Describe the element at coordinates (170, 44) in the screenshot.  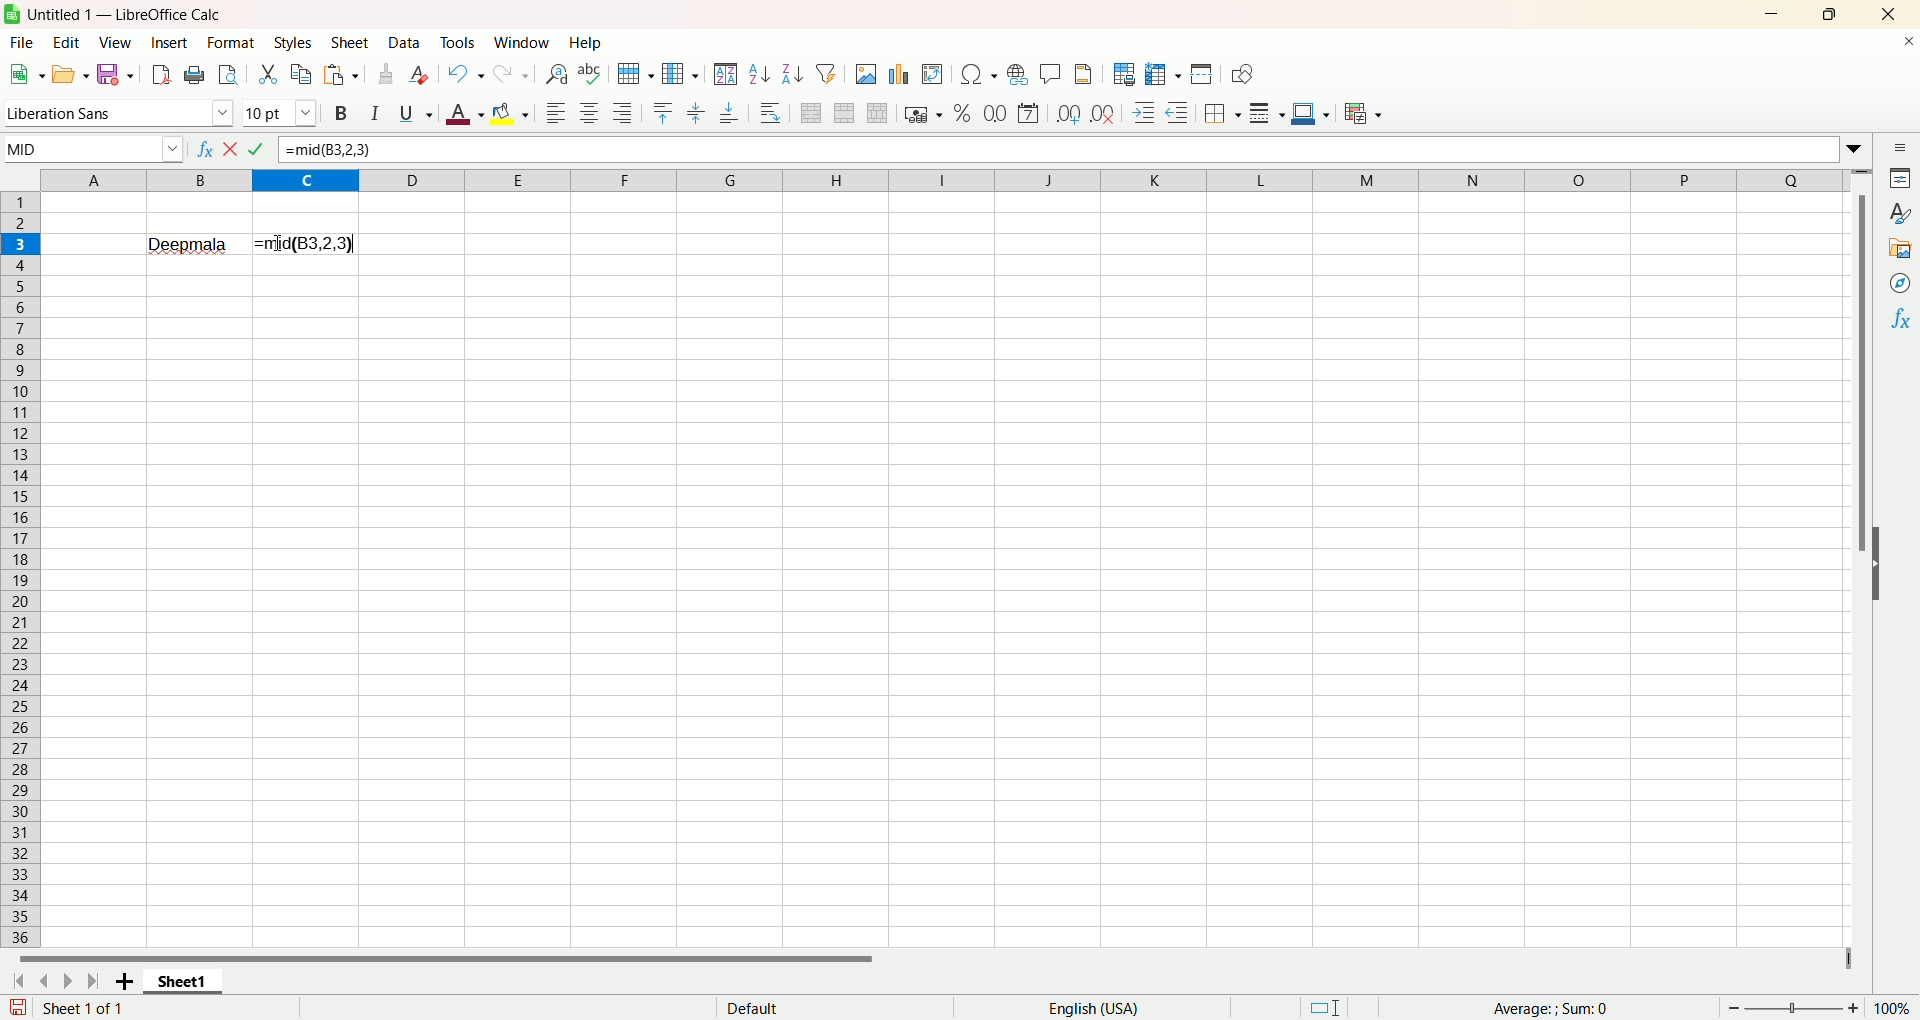
I see `Insert` at that location.